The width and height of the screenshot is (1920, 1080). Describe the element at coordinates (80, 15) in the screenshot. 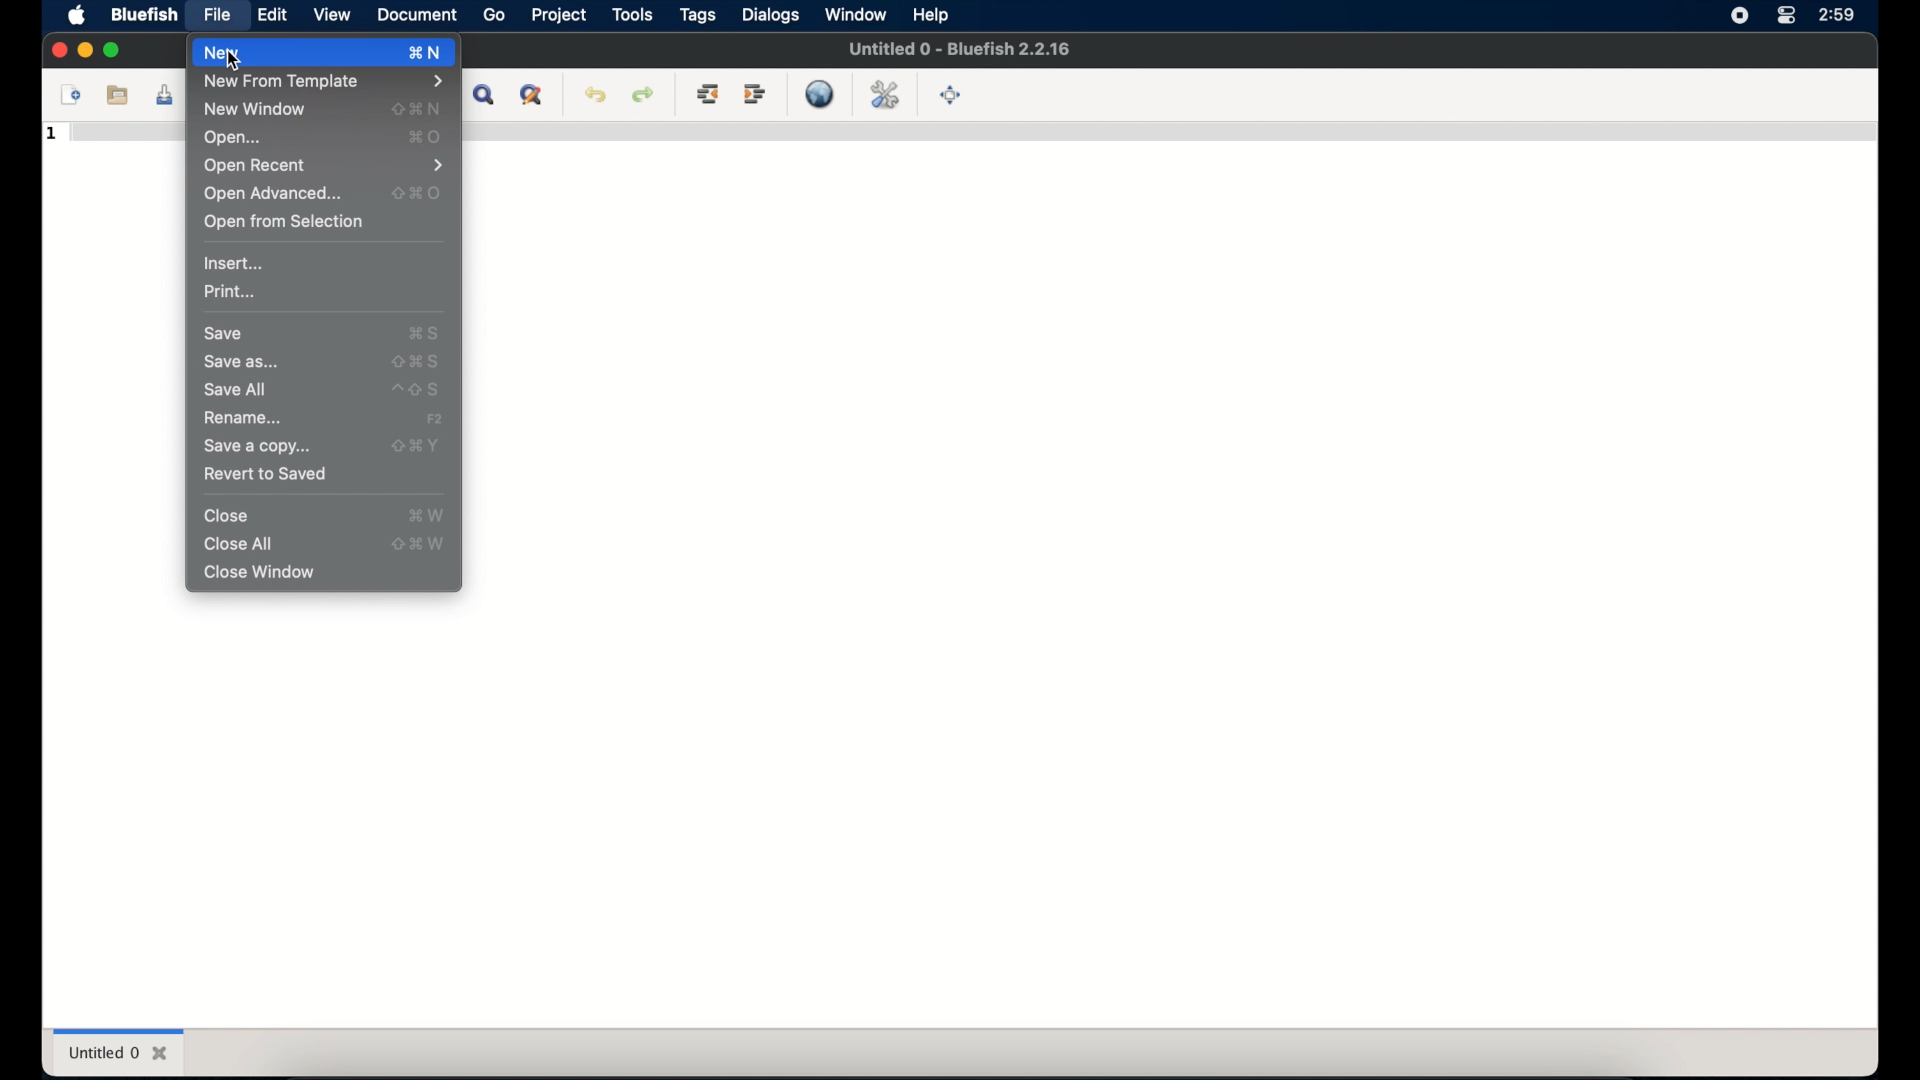

I see `apple icon` at that location.